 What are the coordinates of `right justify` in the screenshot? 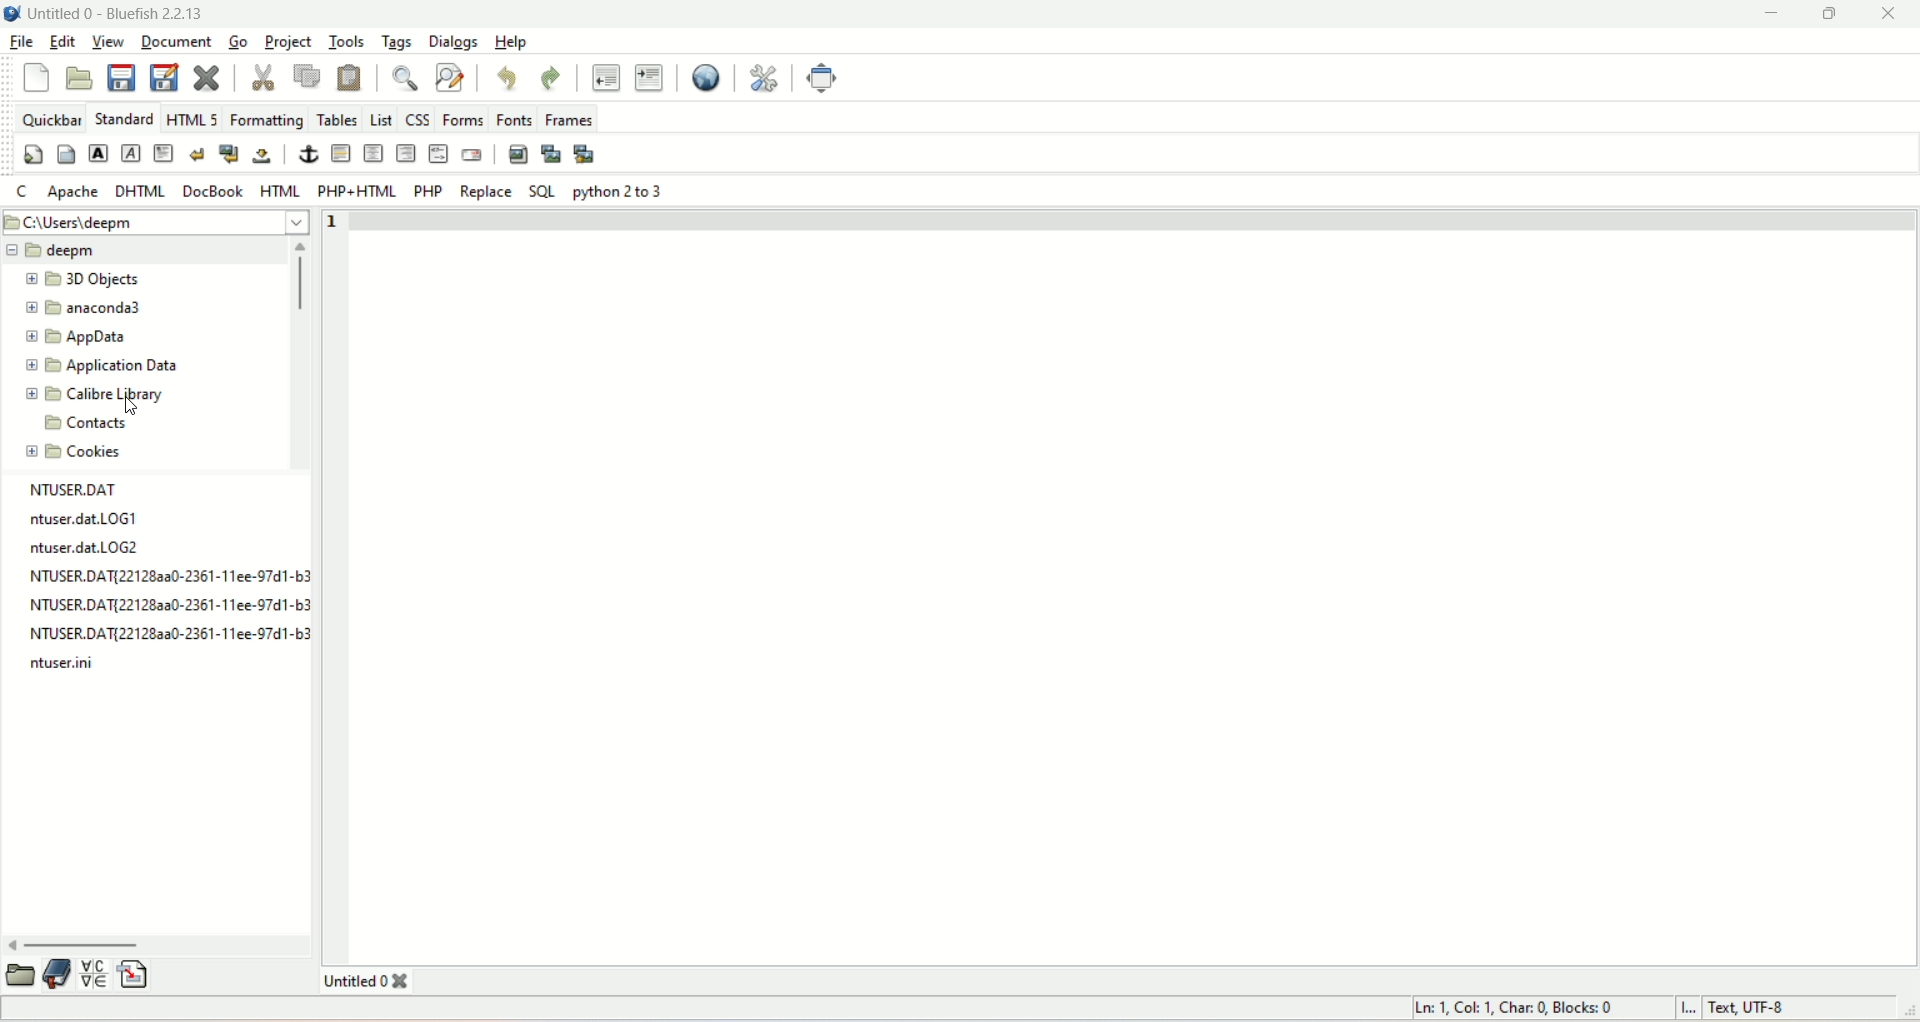 It's located at (405, 152).